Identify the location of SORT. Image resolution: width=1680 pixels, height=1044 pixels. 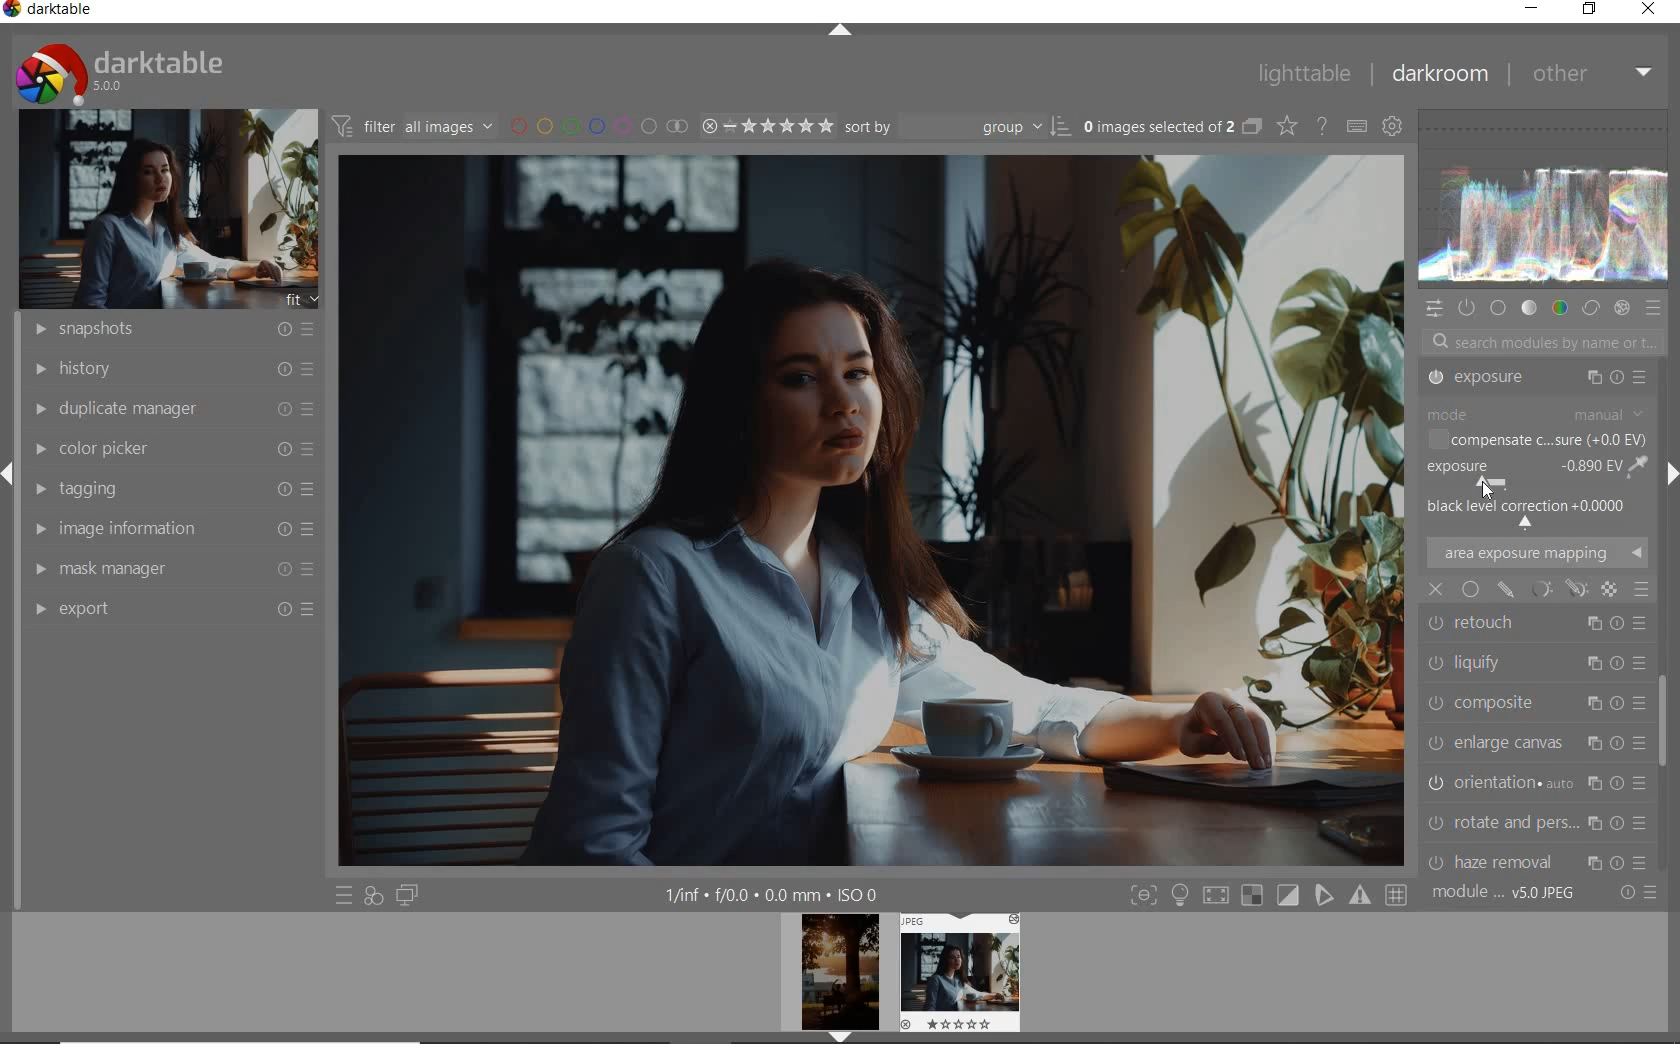
(954, 128).